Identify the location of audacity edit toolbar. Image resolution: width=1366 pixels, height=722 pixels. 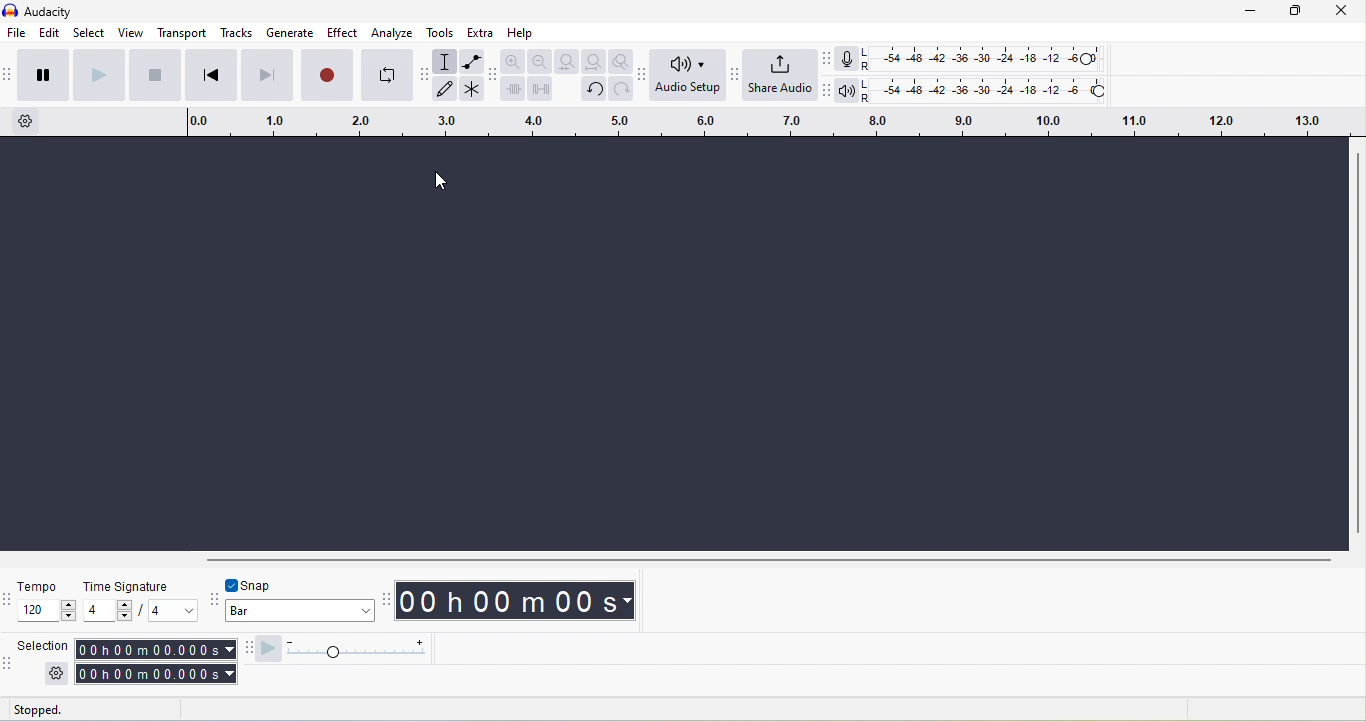
(494, 75).